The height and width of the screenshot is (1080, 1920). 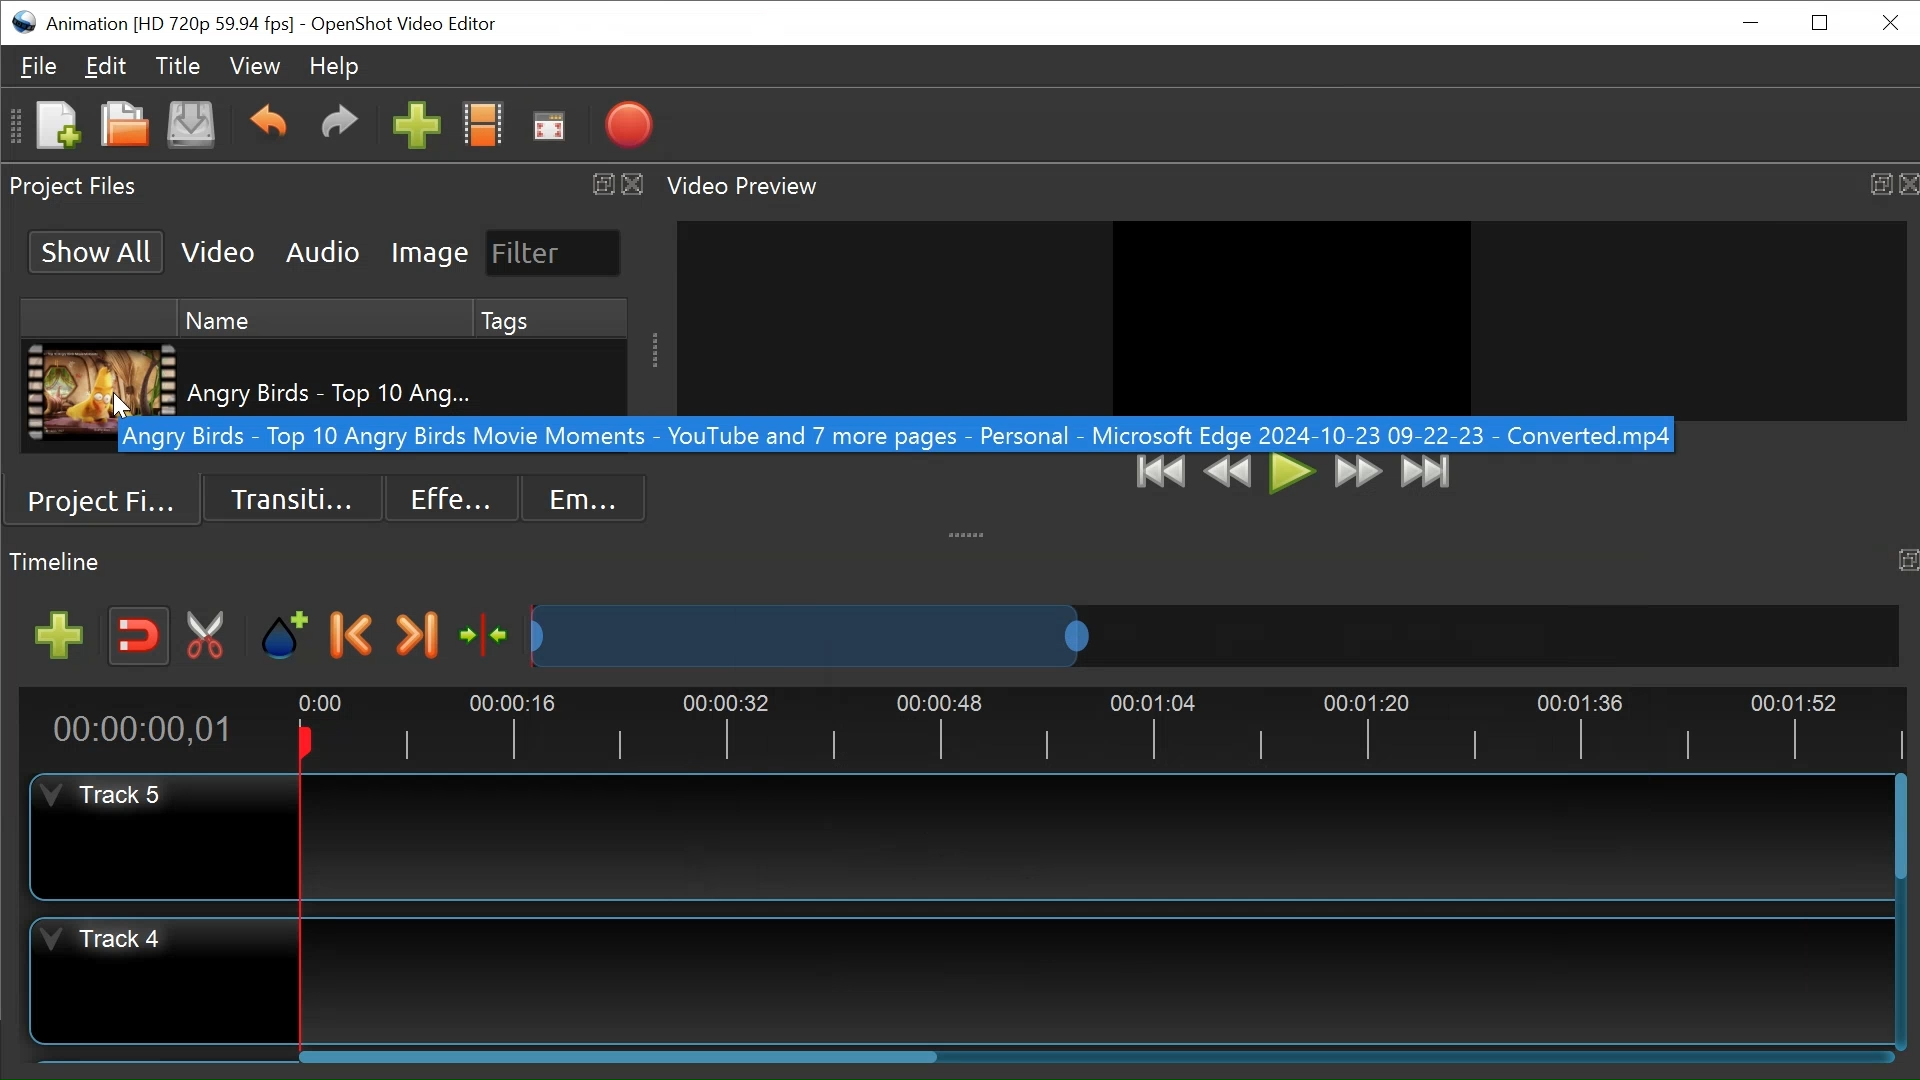 What do you see at coordinates (753, 187) in the screenshot?
I see `Video Previe Panel` at bounding box center [753, 187].